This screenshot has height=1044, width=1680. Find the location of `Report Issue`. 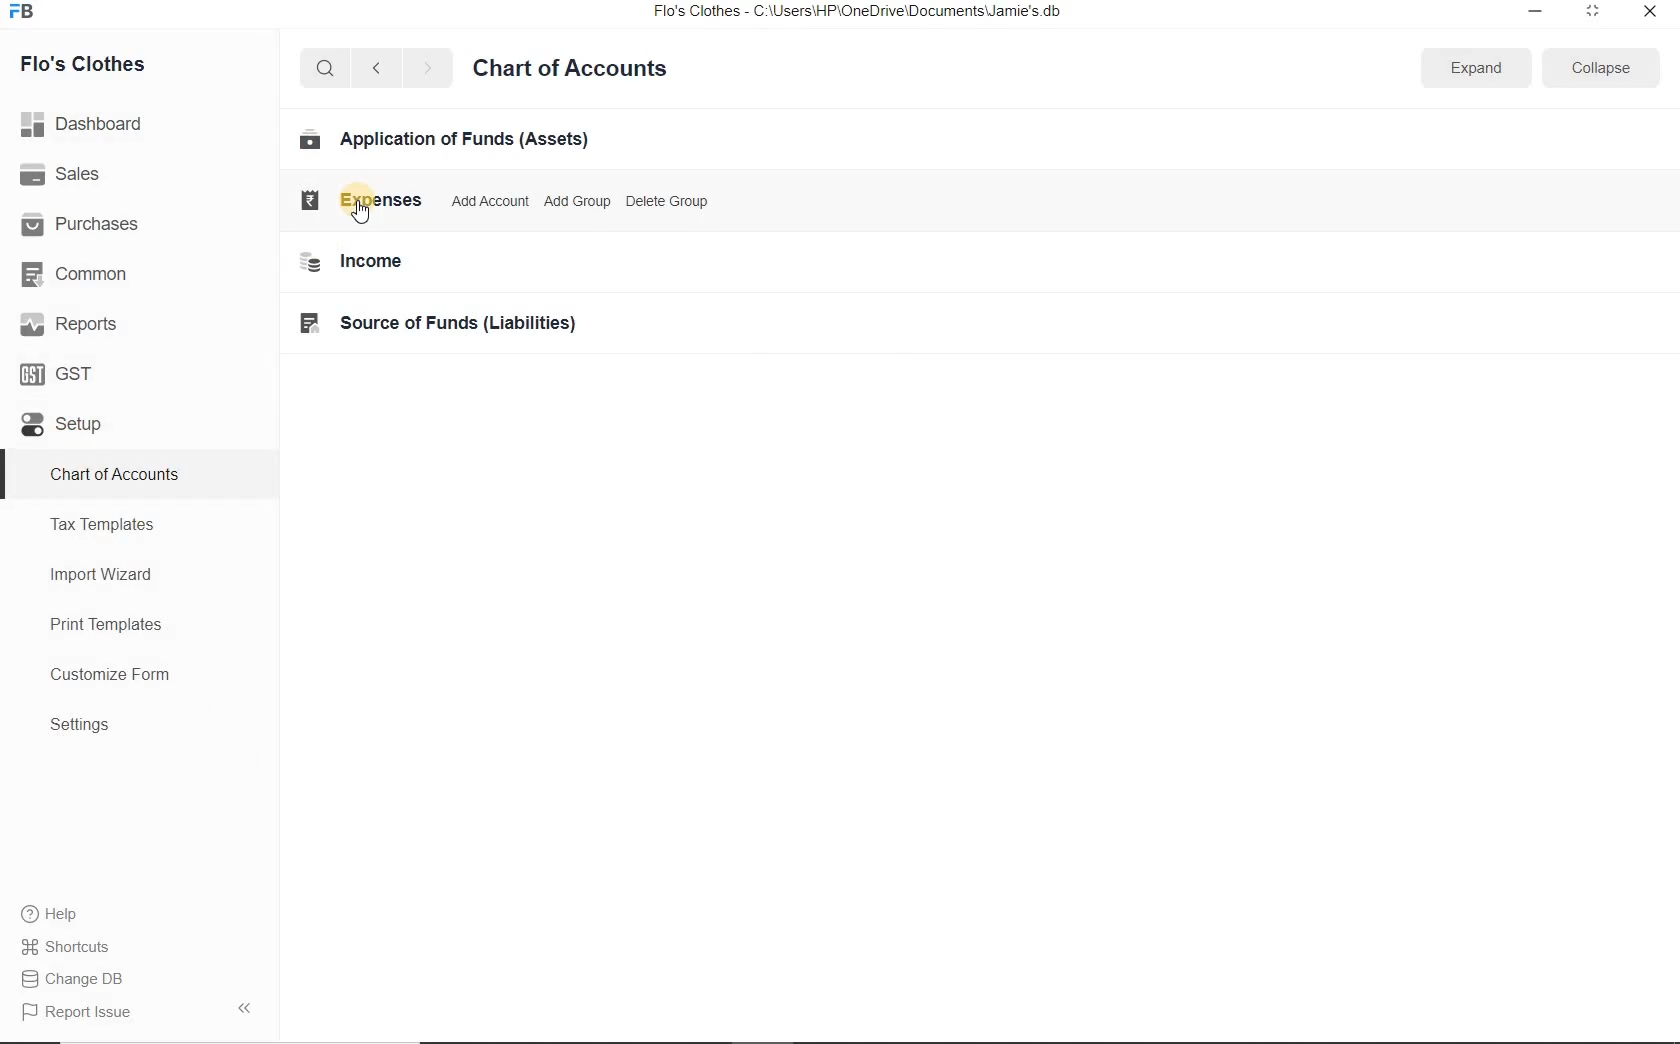

Report Issue is located at coordinates (72, 1013).